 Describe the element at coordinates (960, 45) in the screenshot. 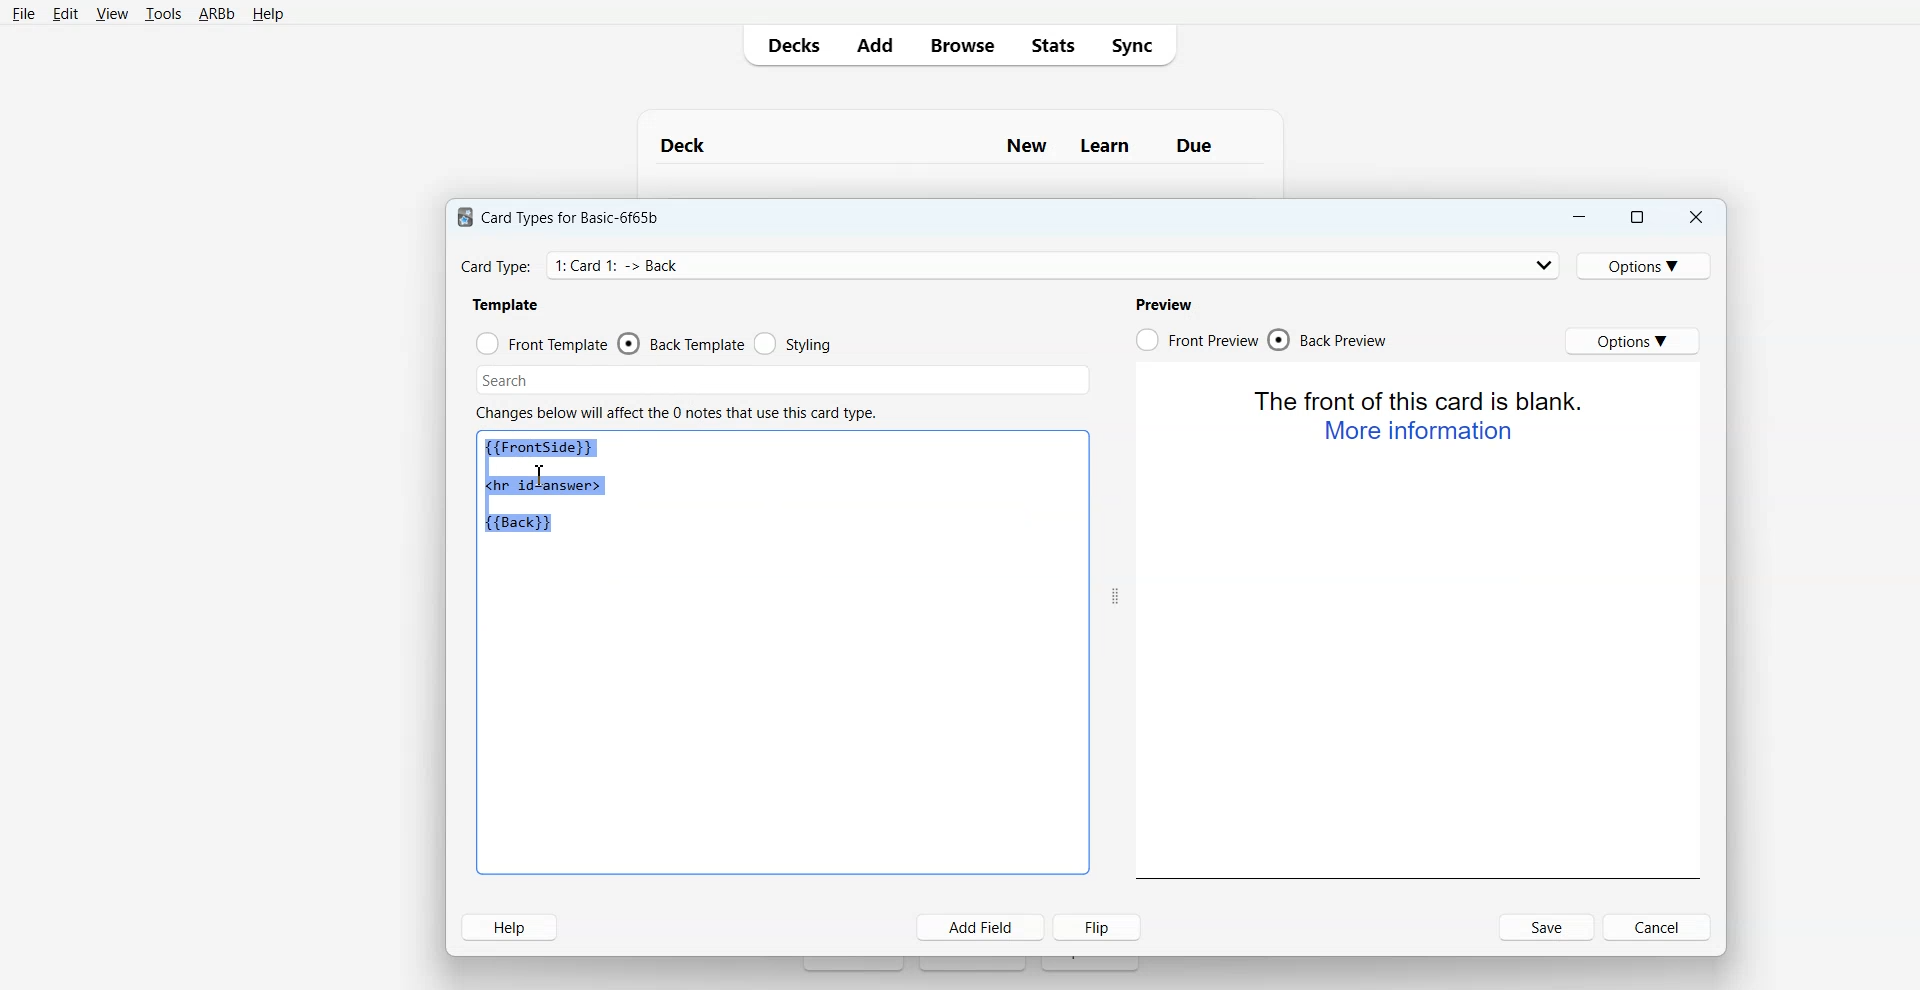

I see `Browse` at that location.